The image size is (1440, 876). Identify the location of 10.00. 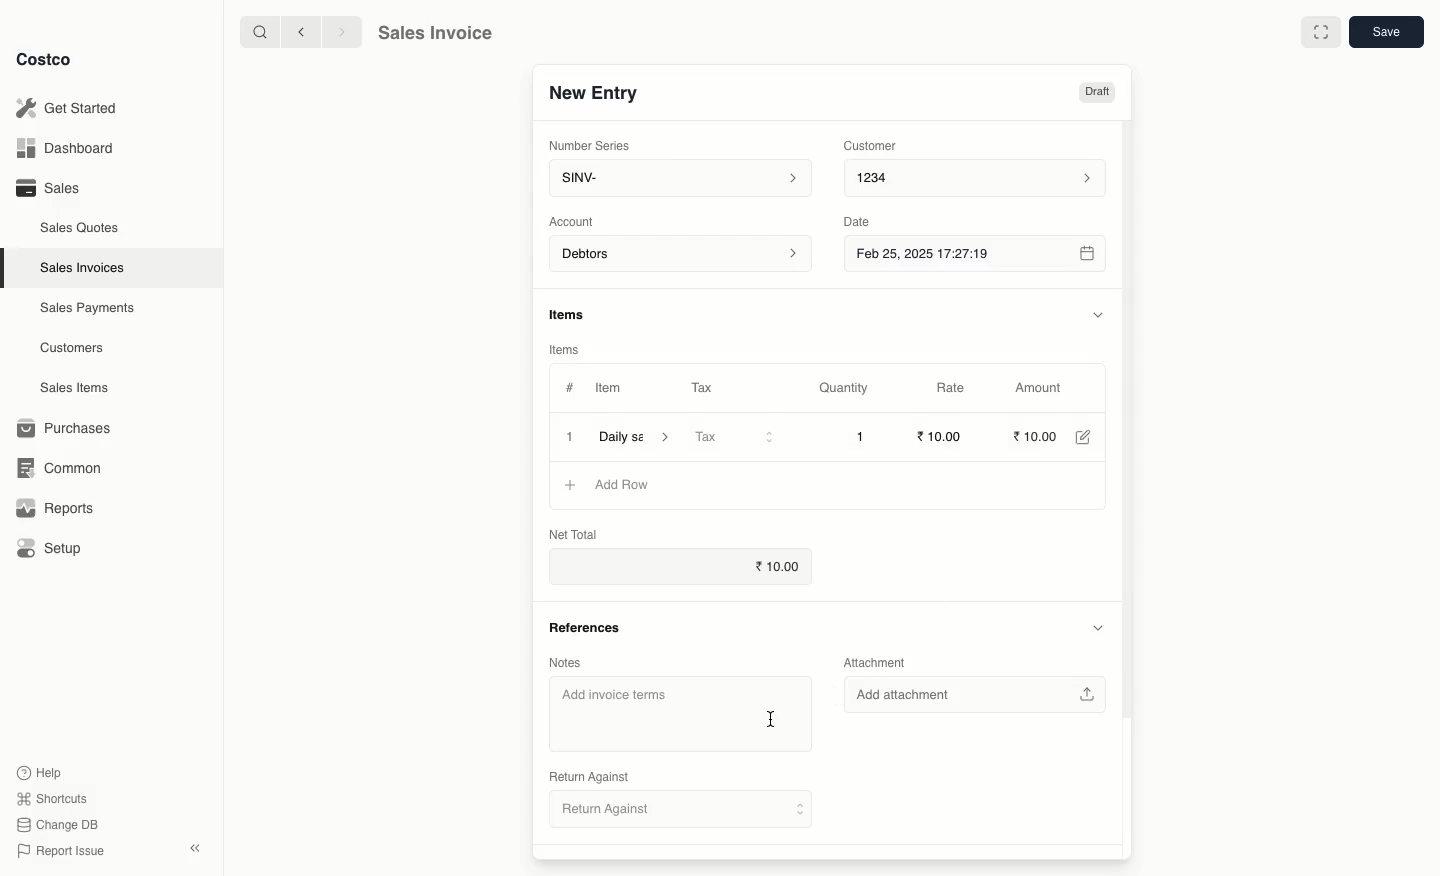
(771, 568).